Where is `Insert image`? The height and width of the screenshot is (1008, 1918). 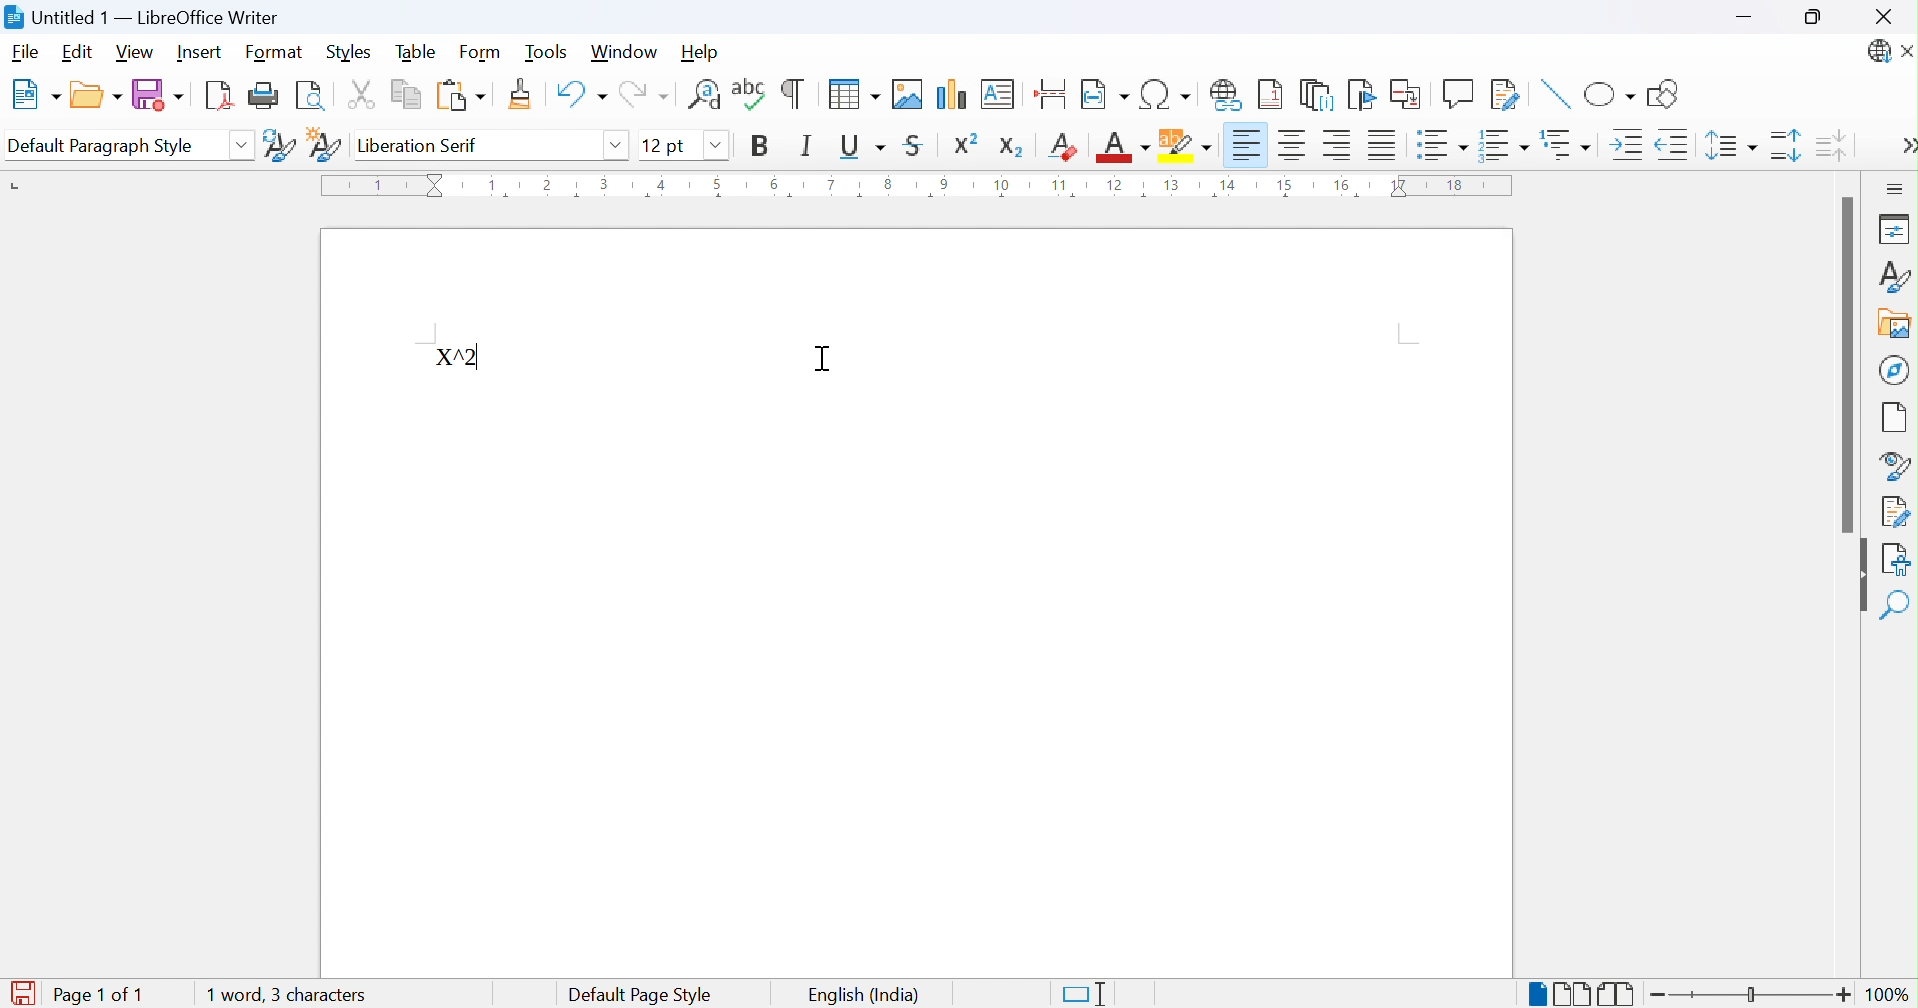
Insert image is located at coordinates (910, 93).